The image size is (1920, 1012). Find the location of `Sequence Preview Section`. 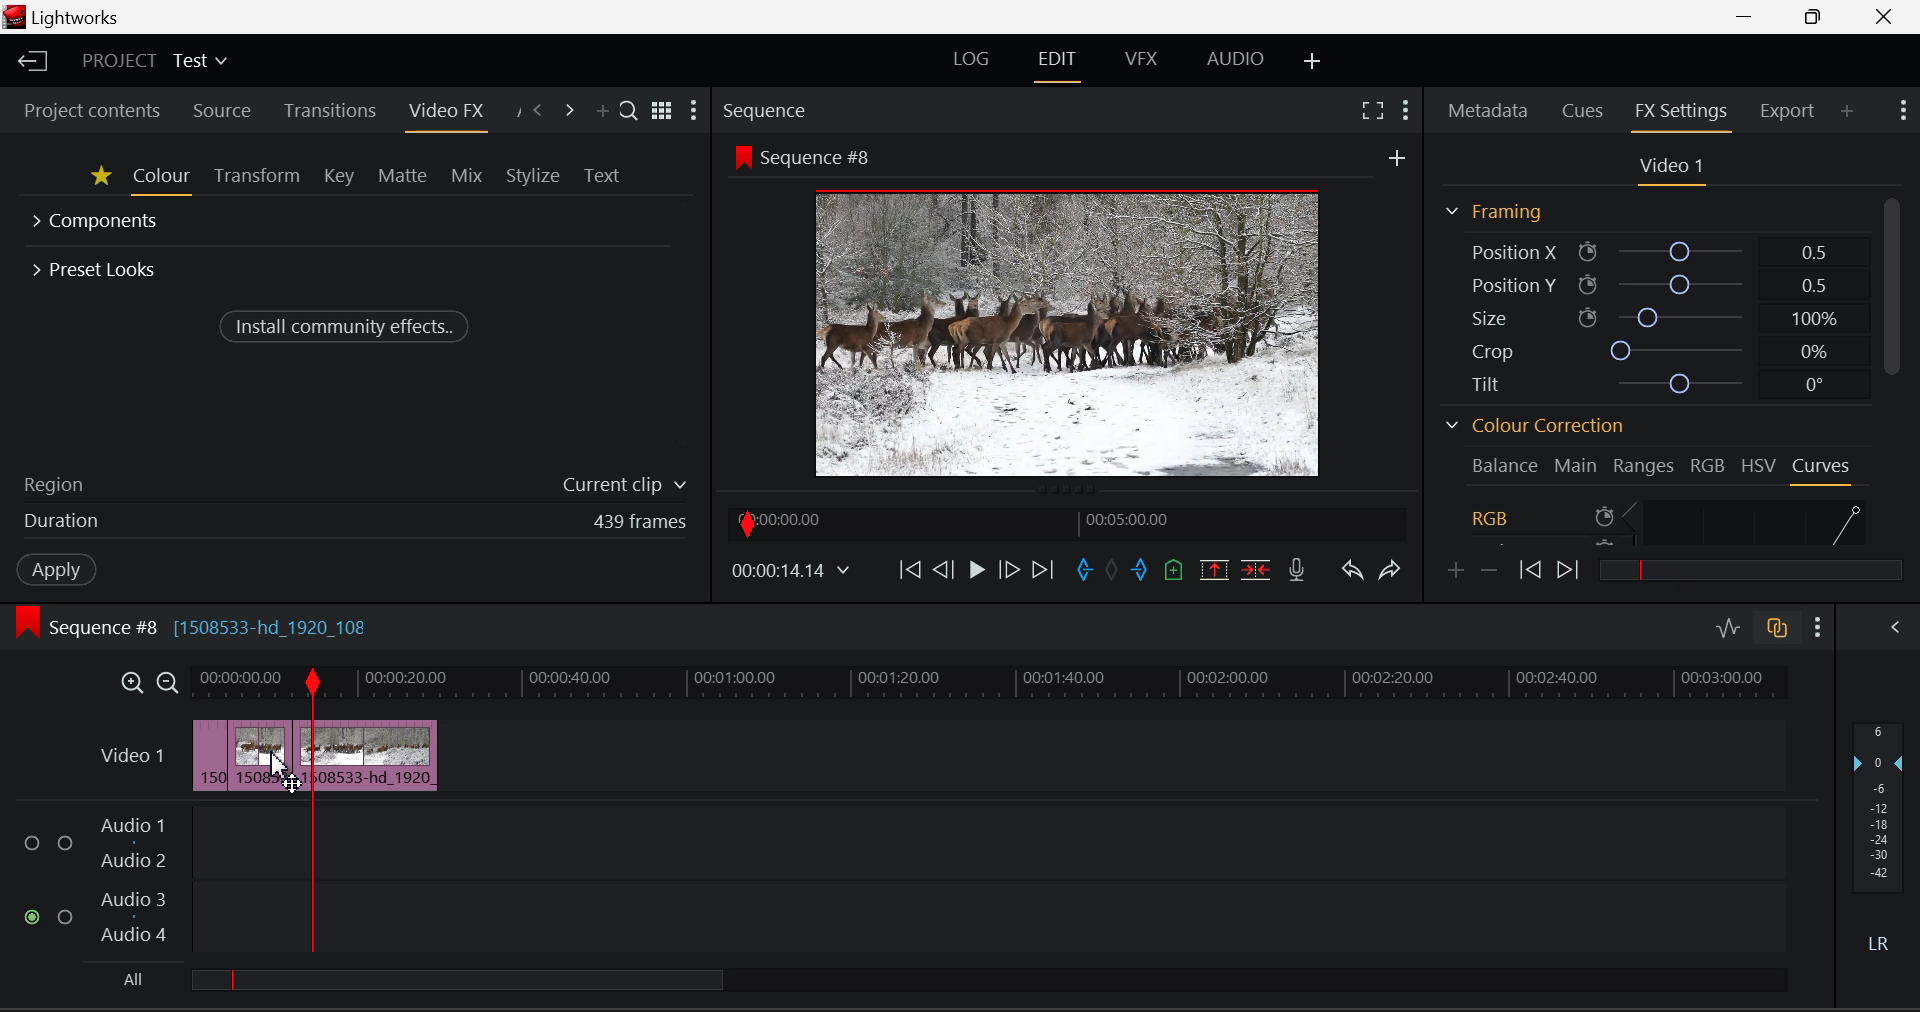

Sequence Preview Section is located at coordinates (766, 110).